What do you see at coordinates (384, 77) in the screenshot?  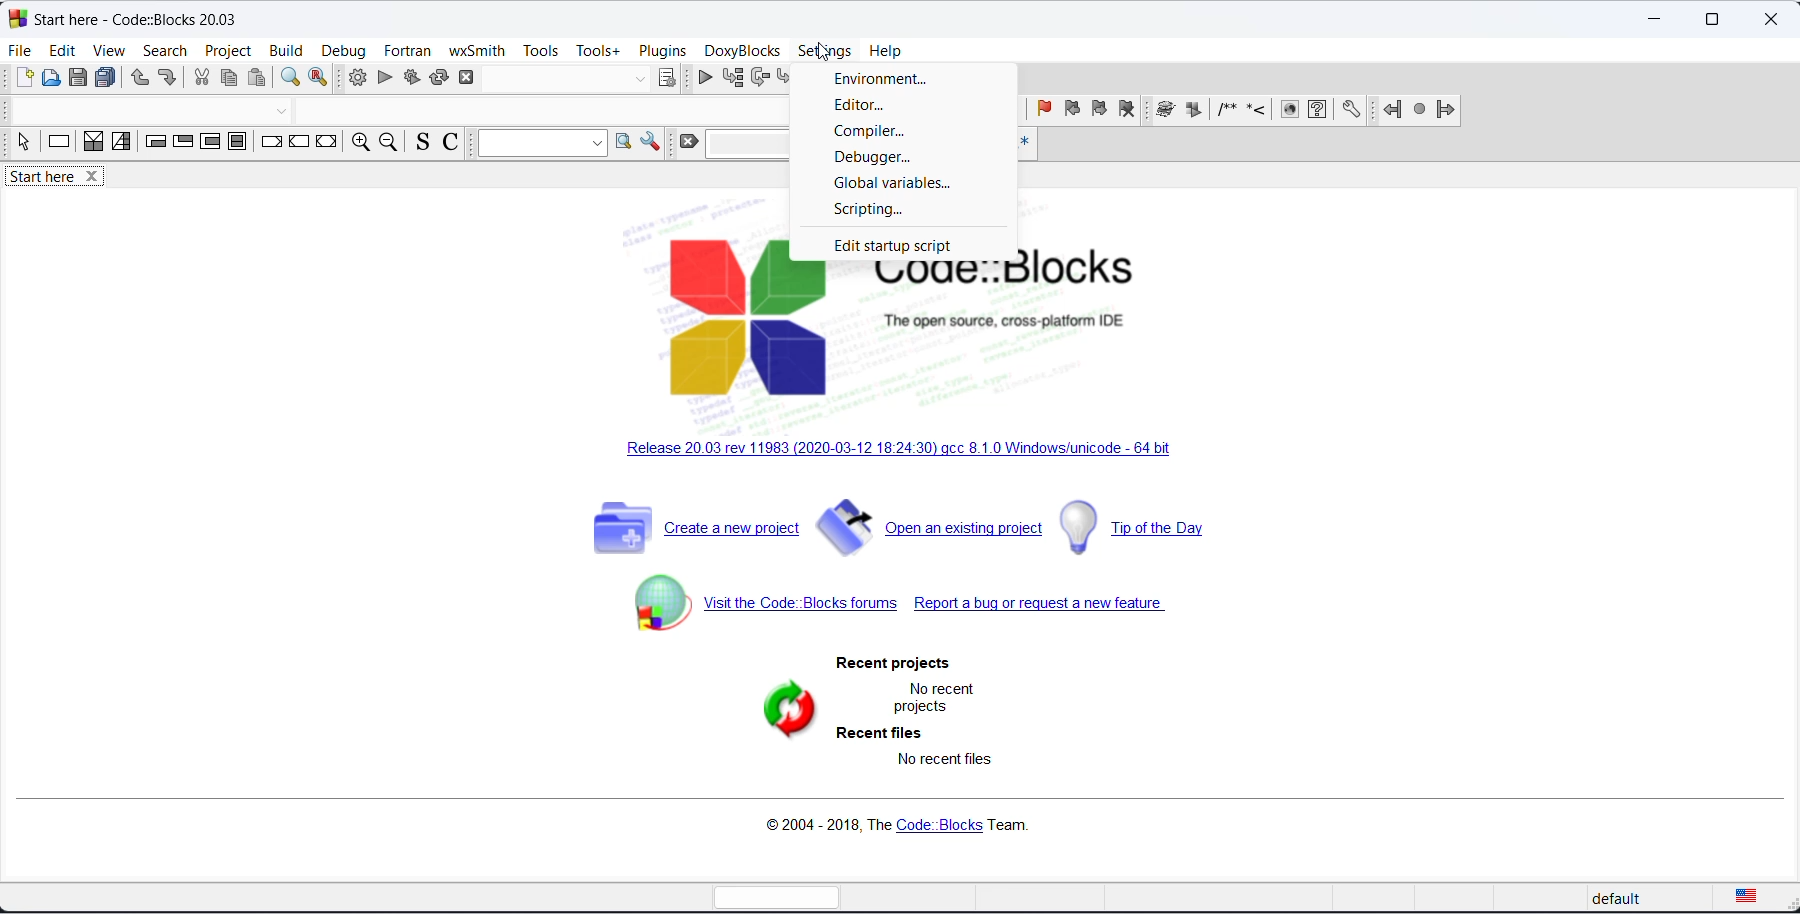 I see `run` at bounding box center [384, 77].